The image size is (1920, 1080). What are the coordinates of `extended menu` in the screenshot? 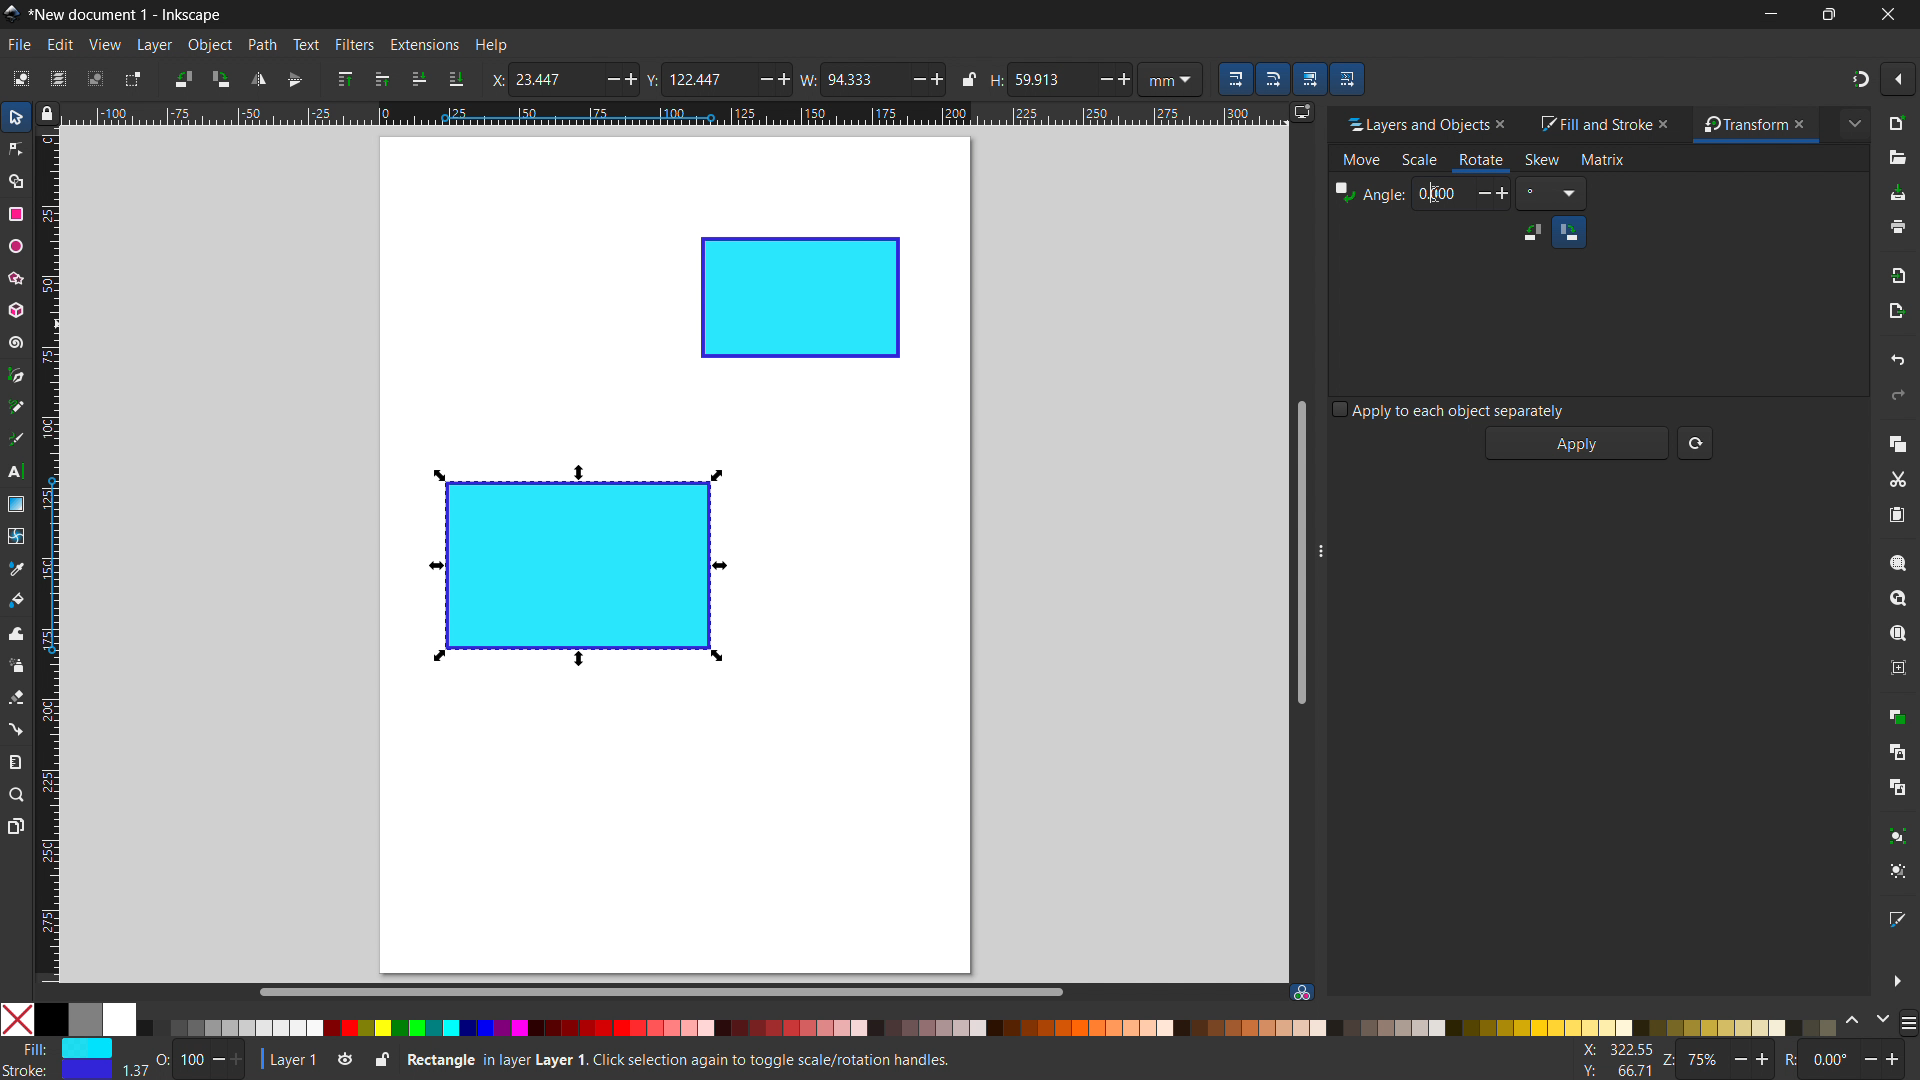 It's located at (1854, 123).